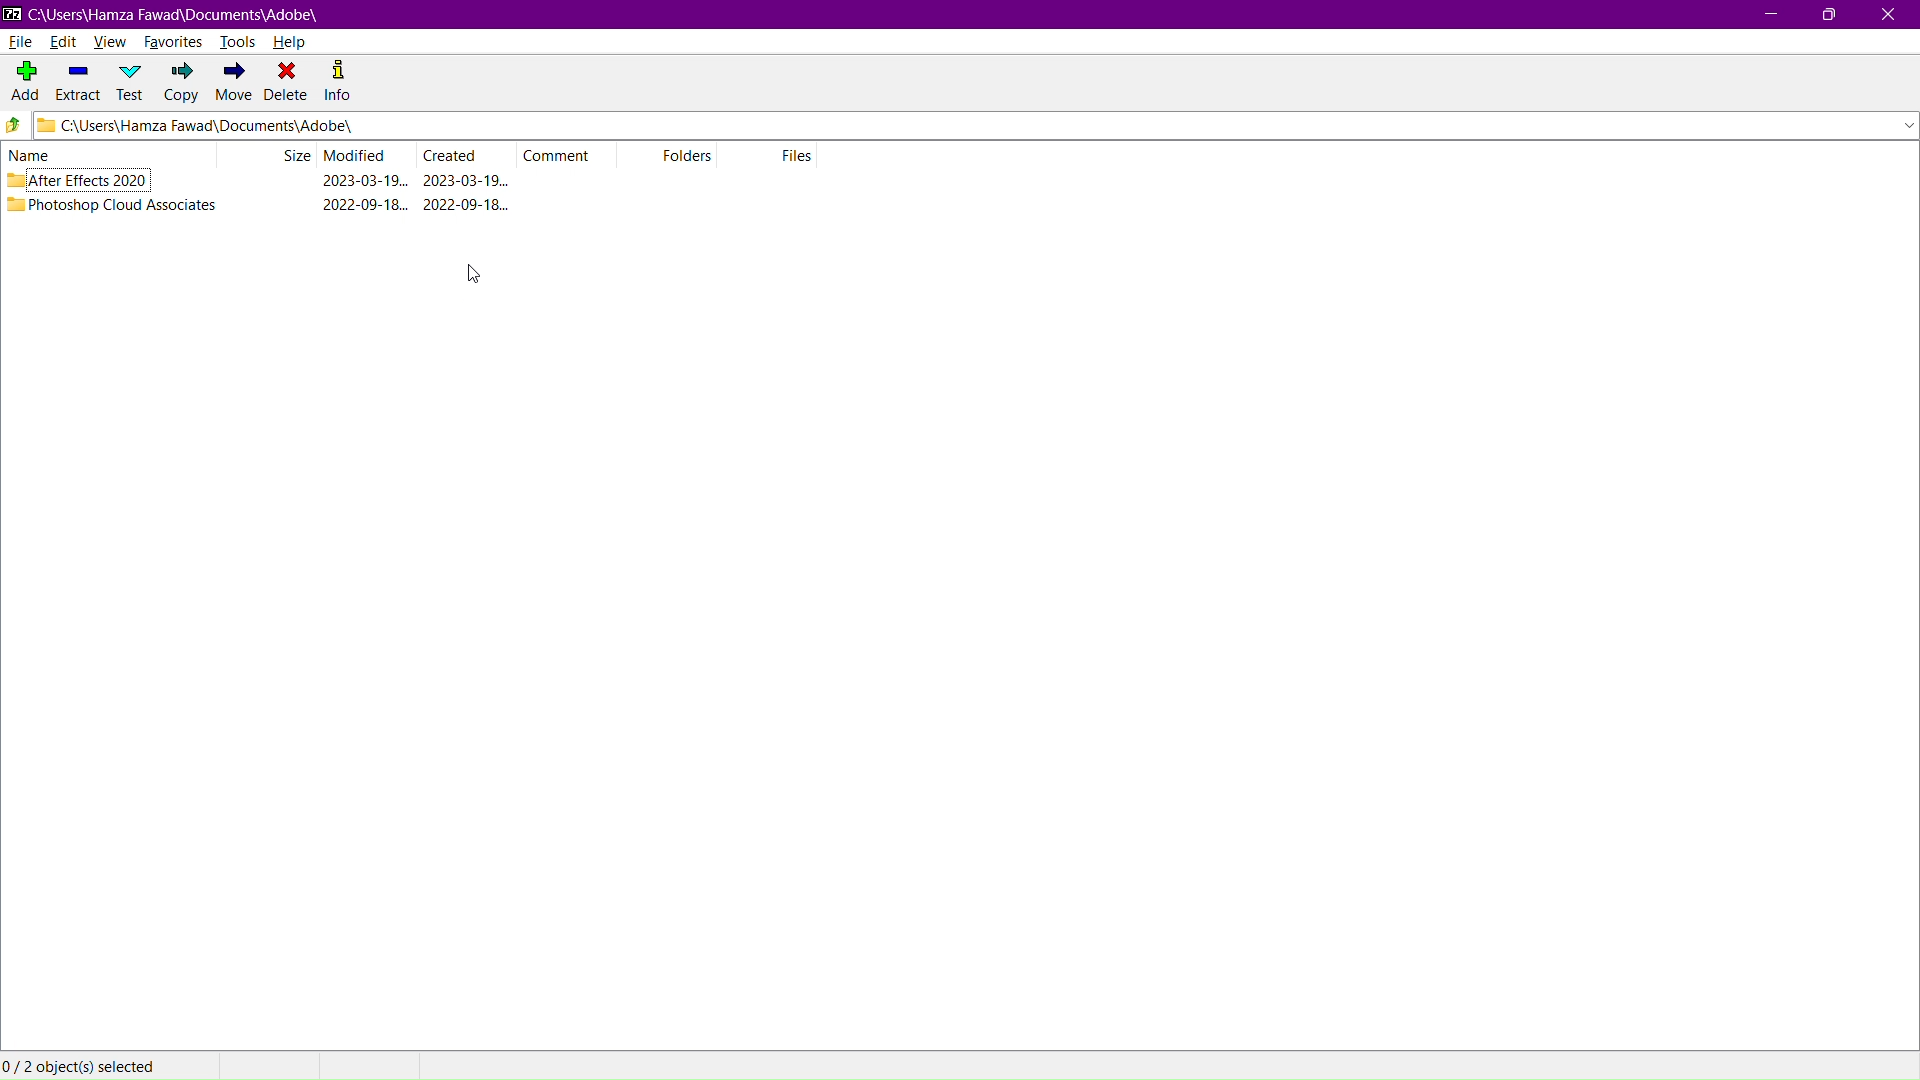 This screenshot has width=1920, height=1080. Describe the element at coordinates (86, 1065) in the screenshot. I see `Objects selected` at that location.